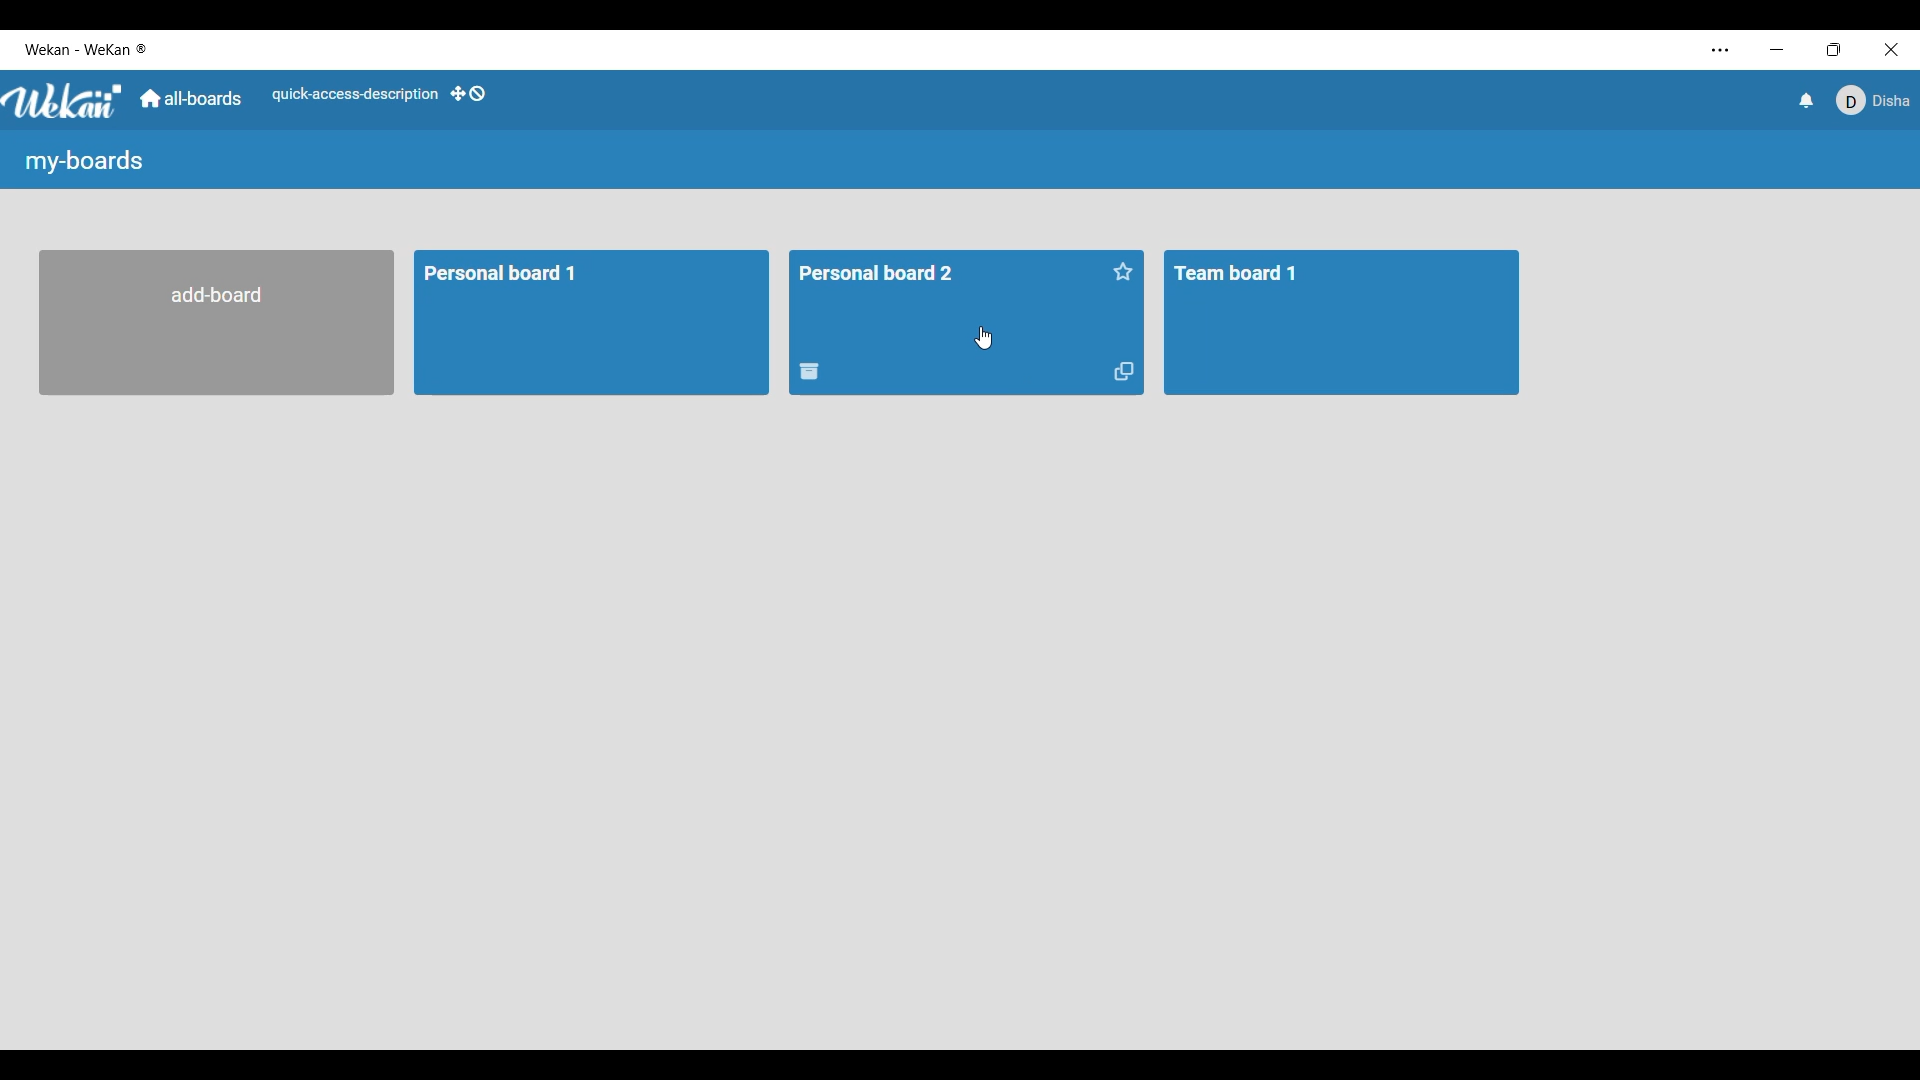 This screenshot has width=1920, height=1080. Describe the element at coordinates (945, 285) in the screenshot. I see `Personal board 2` at that location.